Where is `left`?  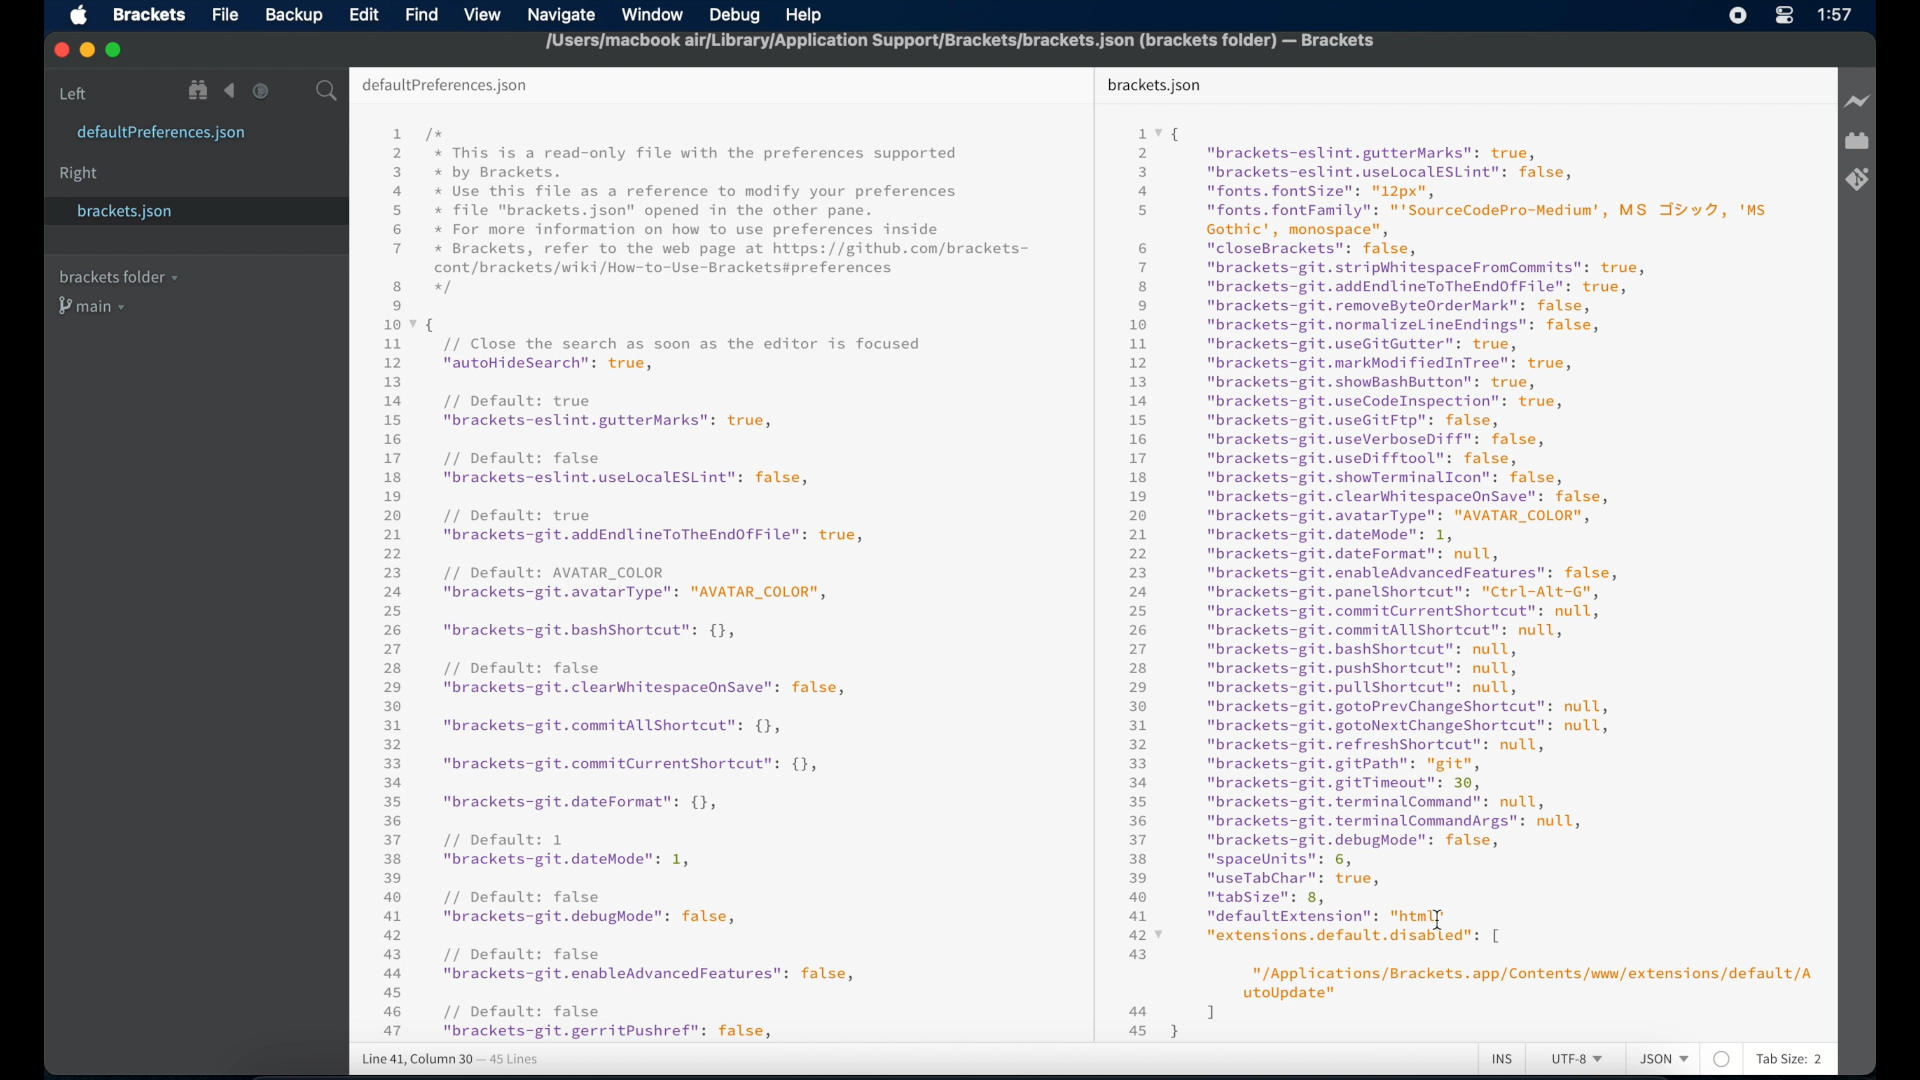 left is located at coordinates (74, 93).